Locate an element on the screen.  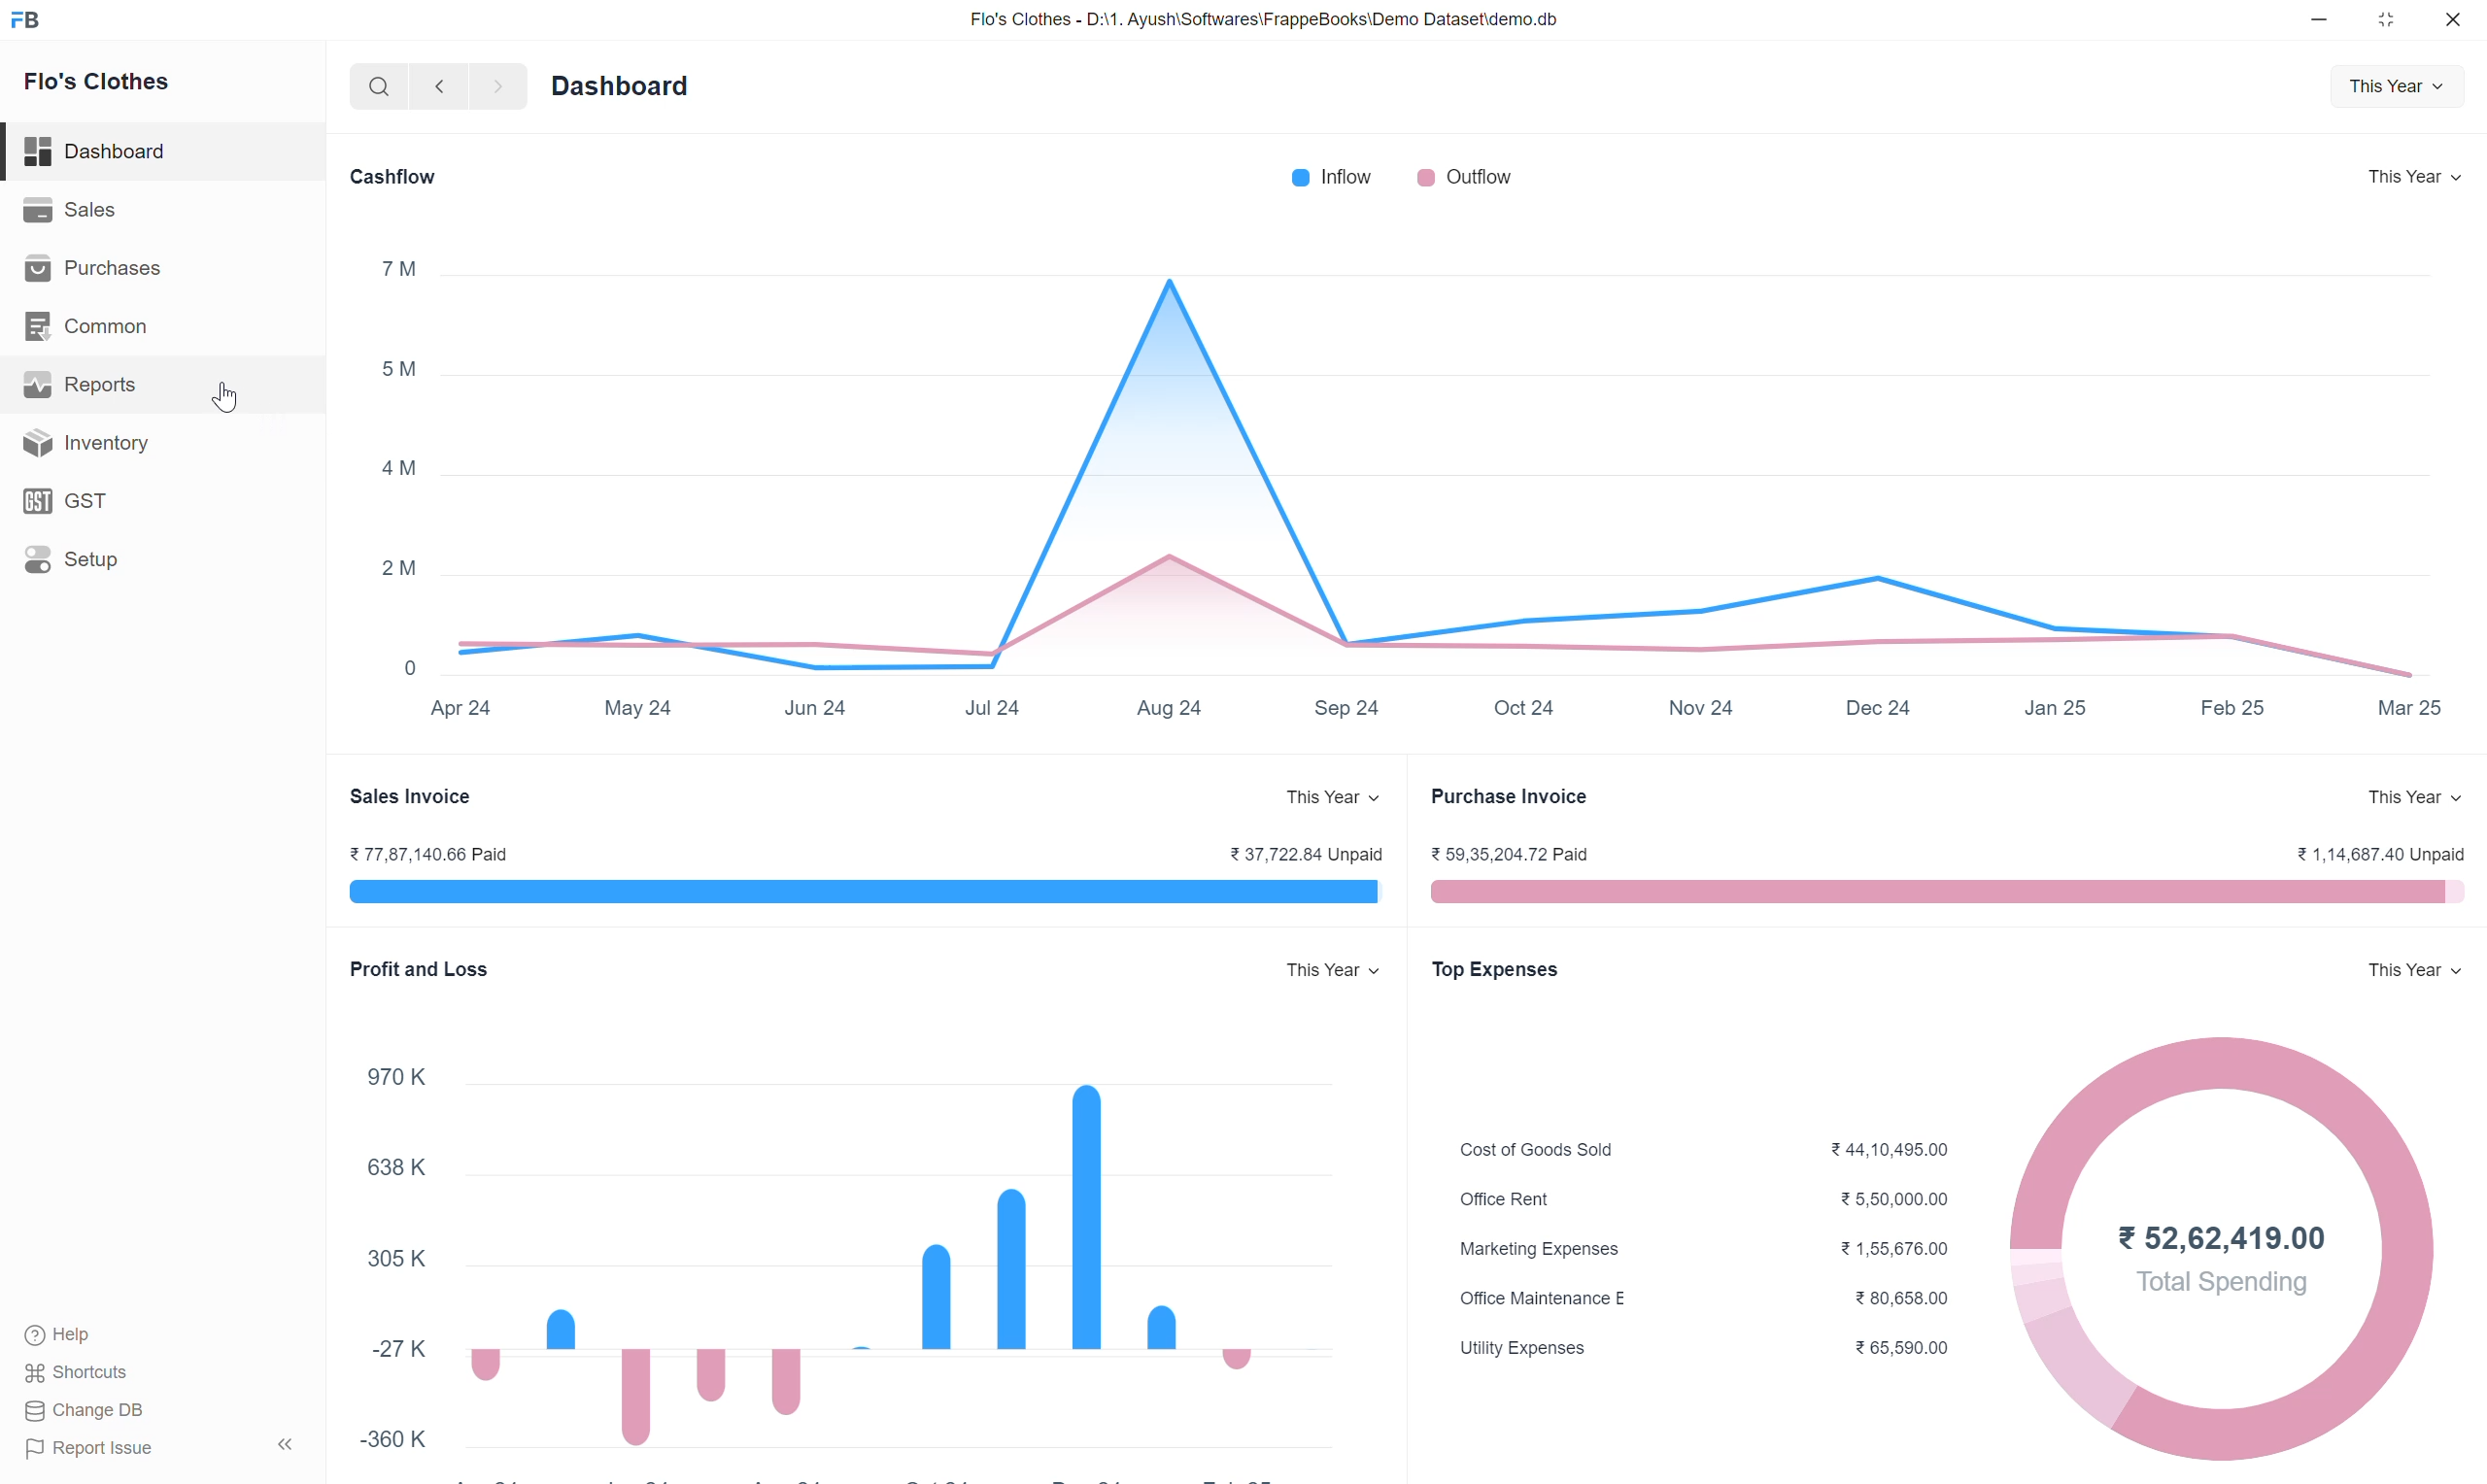
-360 K is located at coordinates (402, 1439).